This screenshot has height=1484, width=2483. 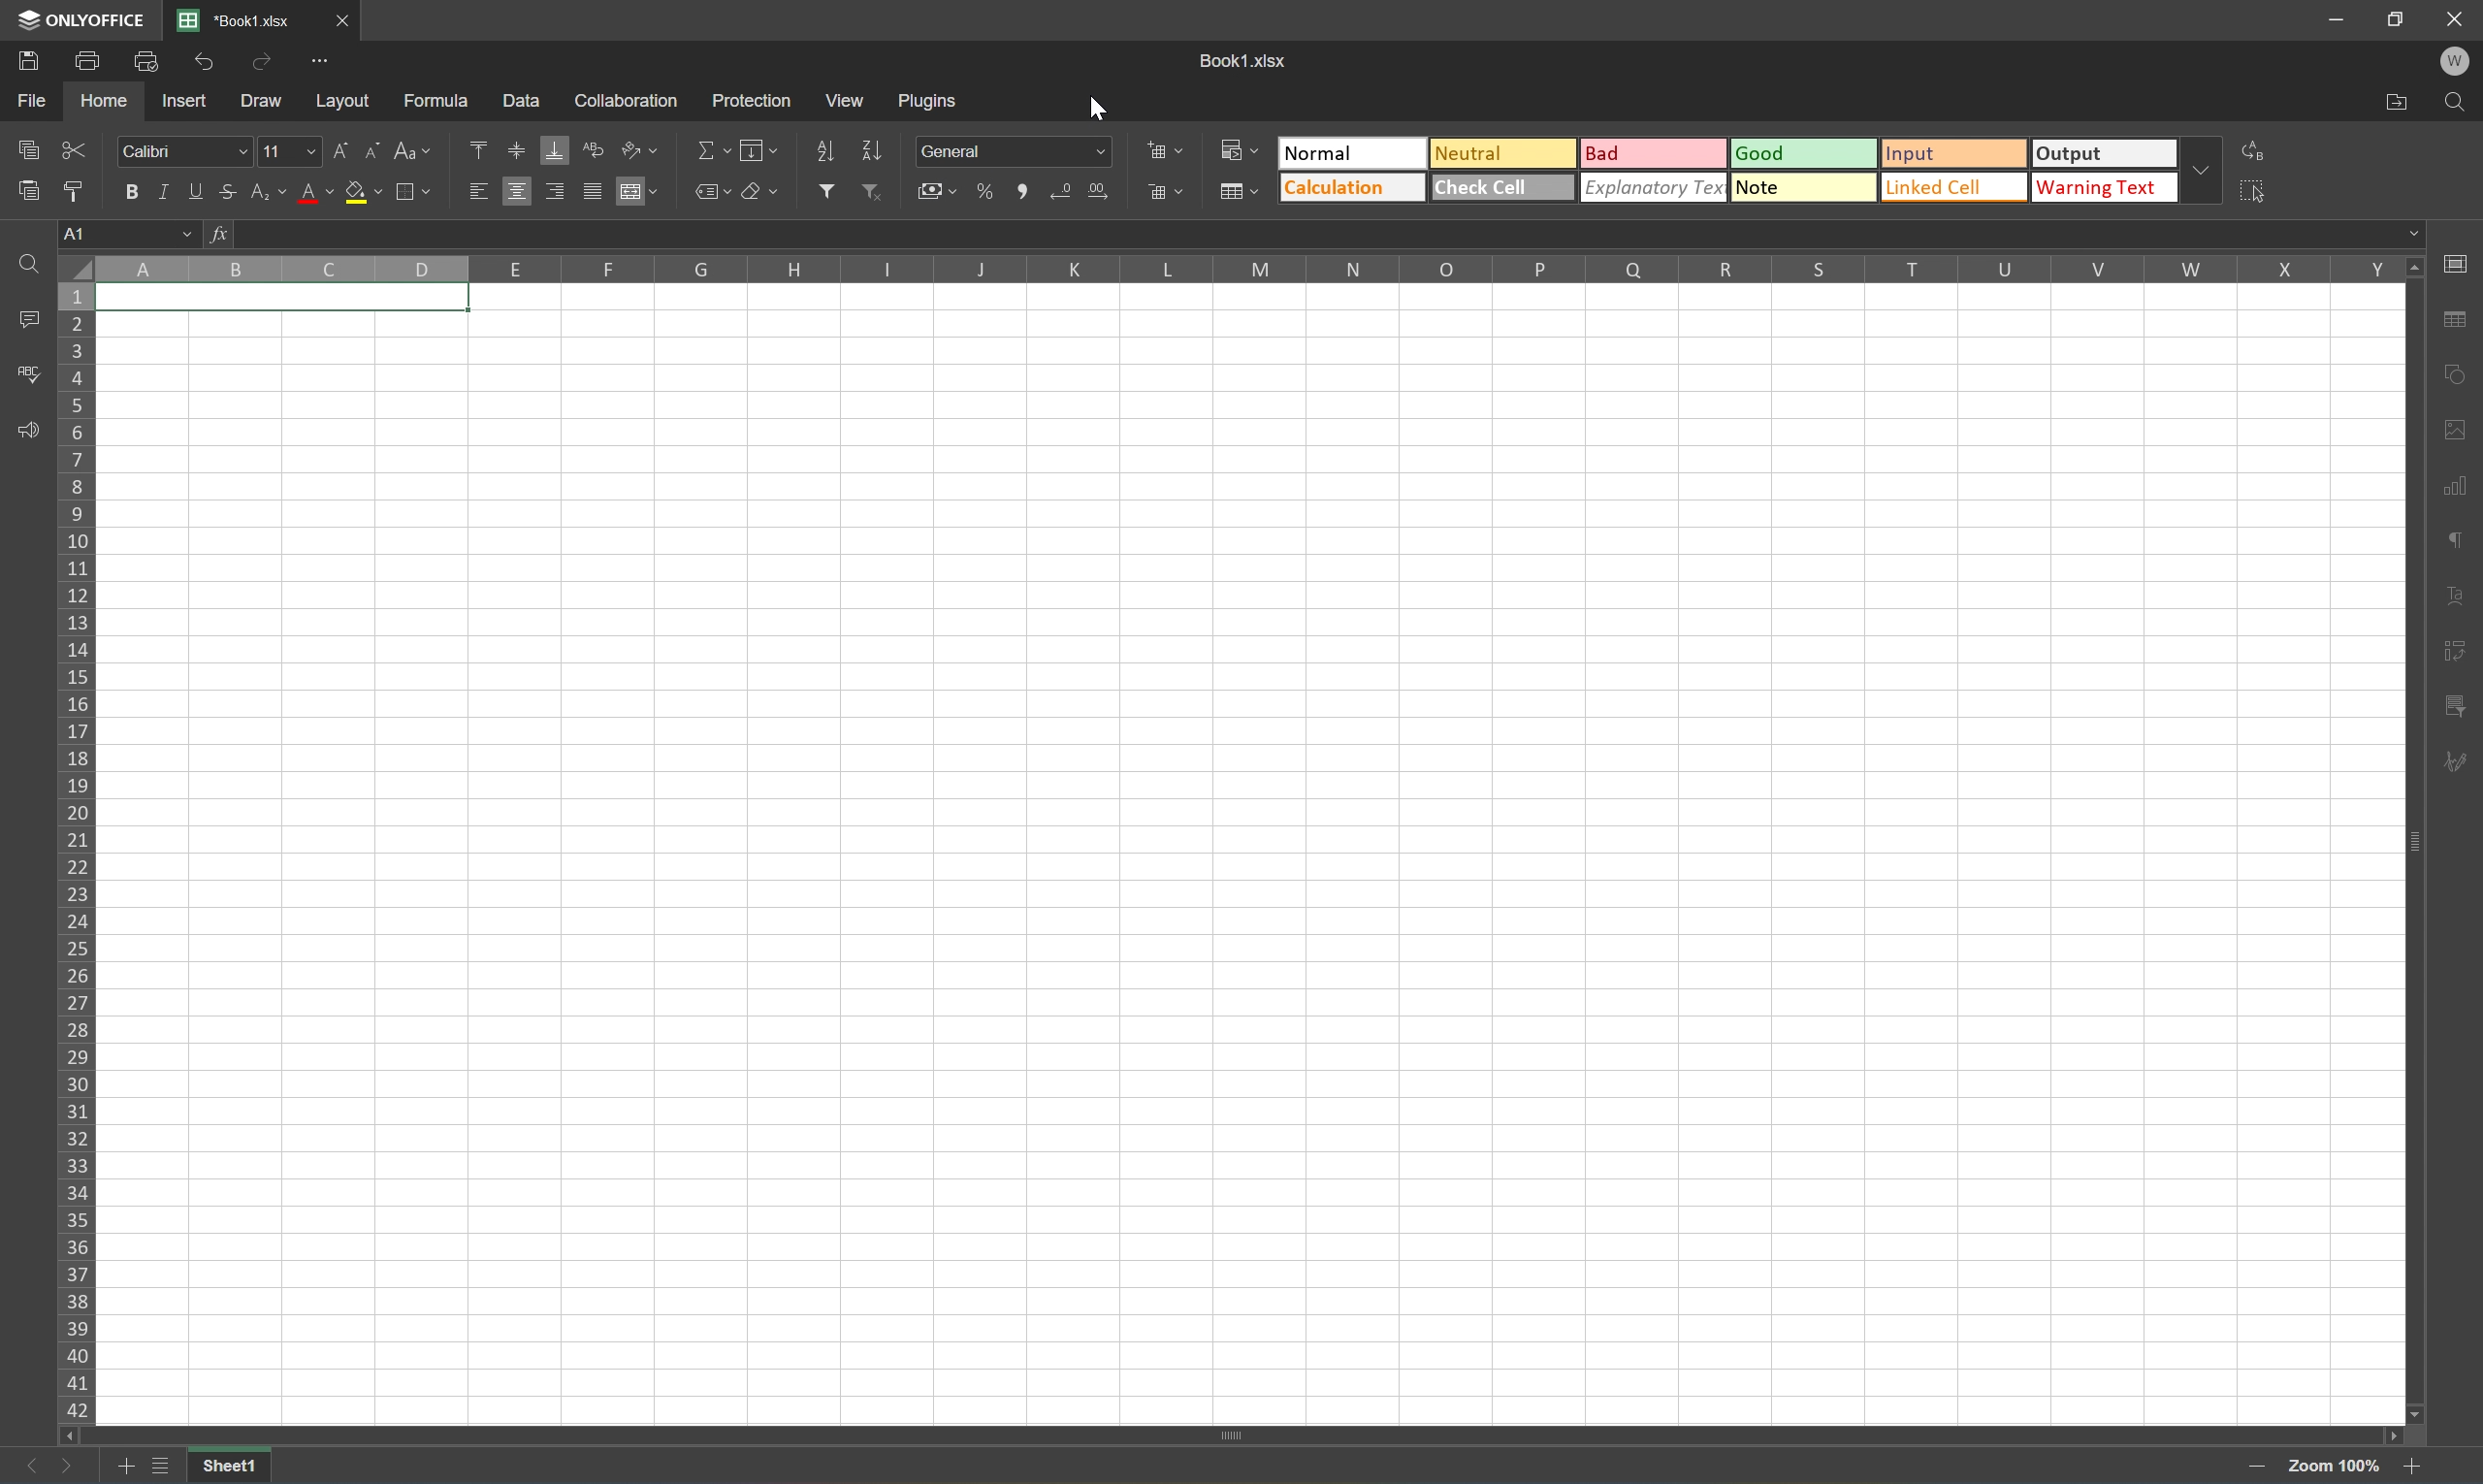 I want to click on Explanatory text, so click(x=1654, y=186).